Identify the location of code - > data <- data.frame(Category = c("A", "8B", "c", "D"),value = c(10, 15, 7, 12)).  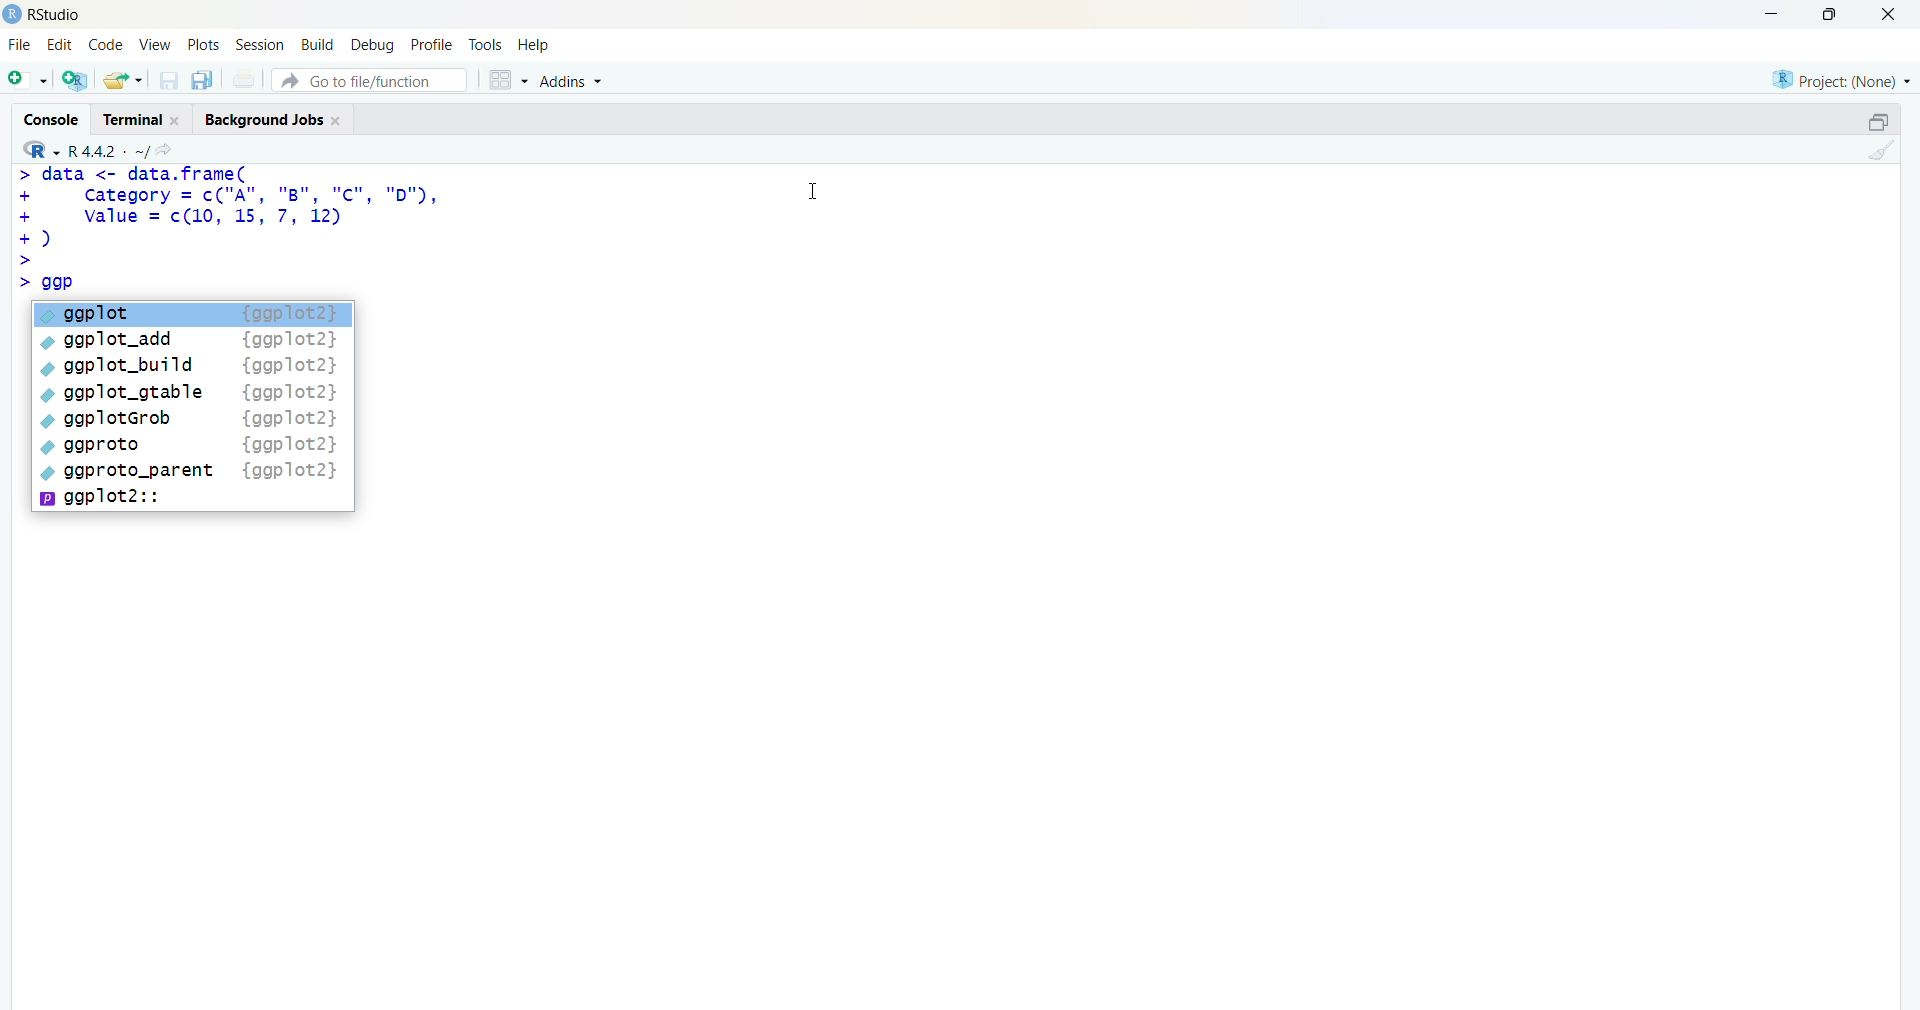
(248, 230).